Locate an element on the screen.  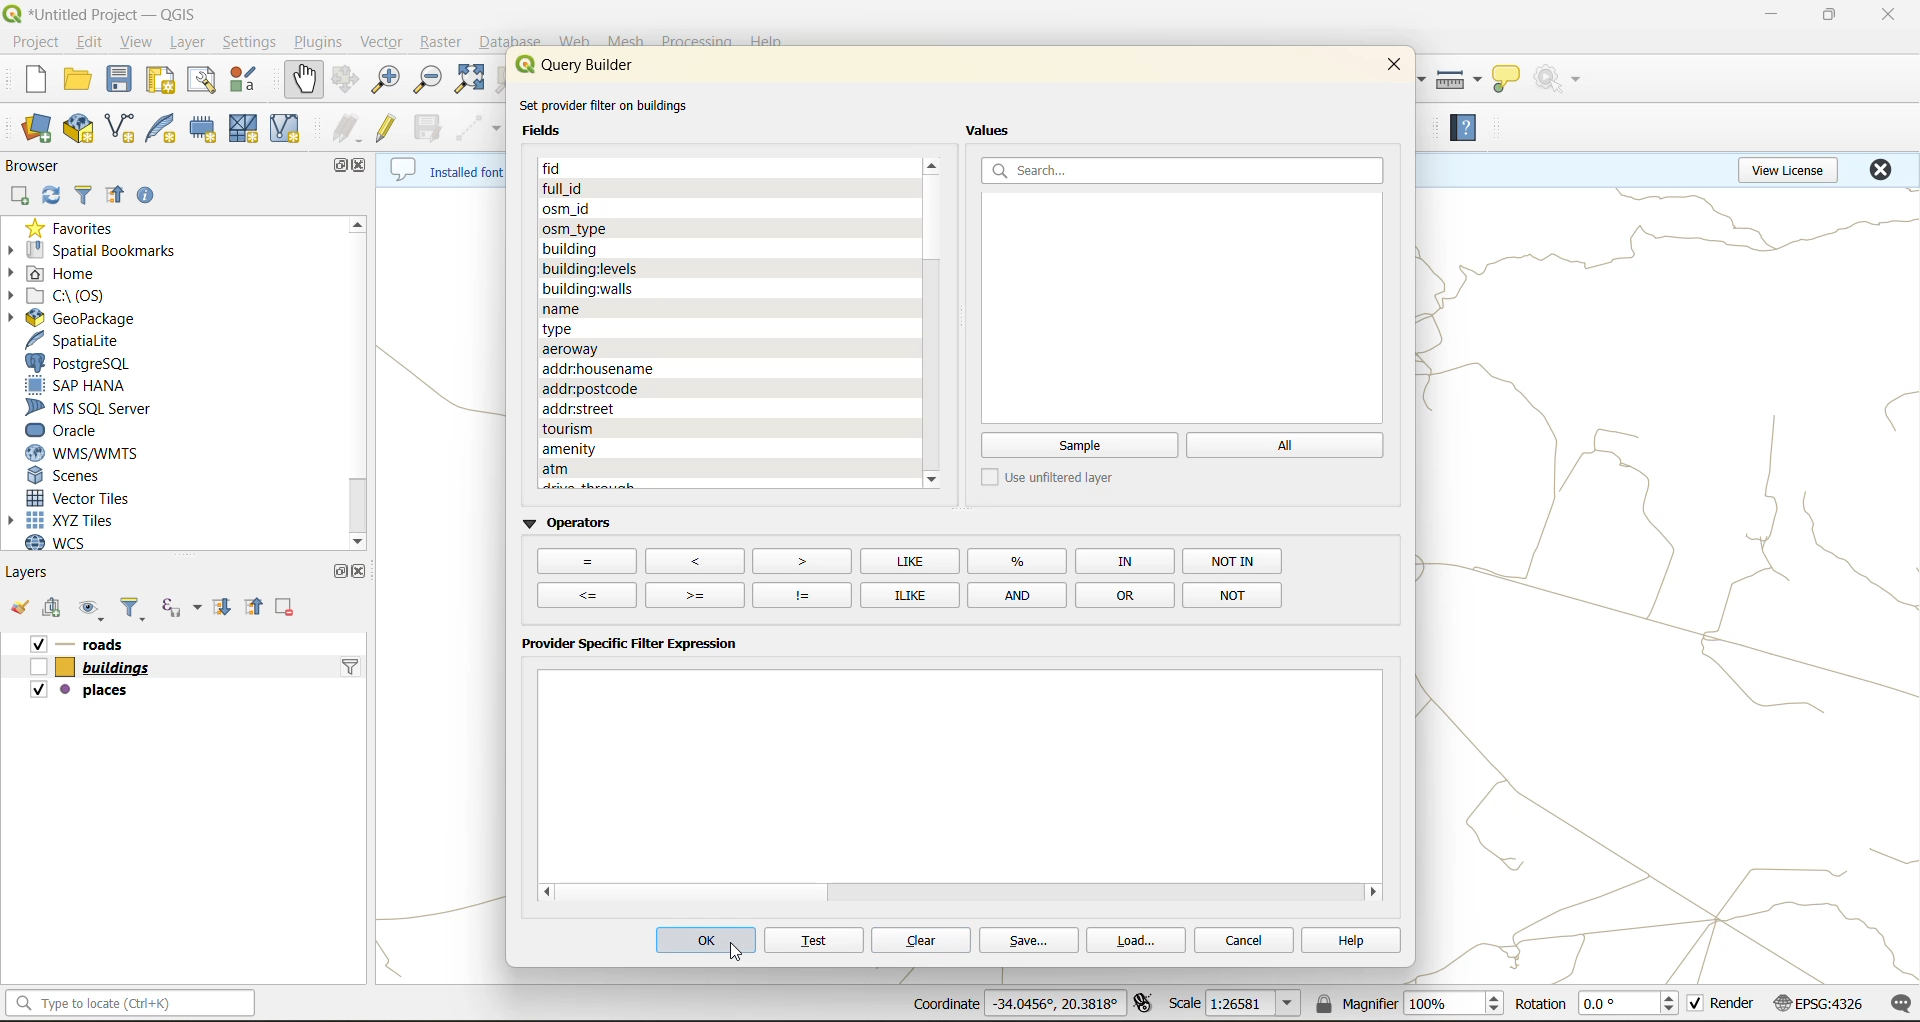
provider specific filter expression is located at coordinates (631, 647).